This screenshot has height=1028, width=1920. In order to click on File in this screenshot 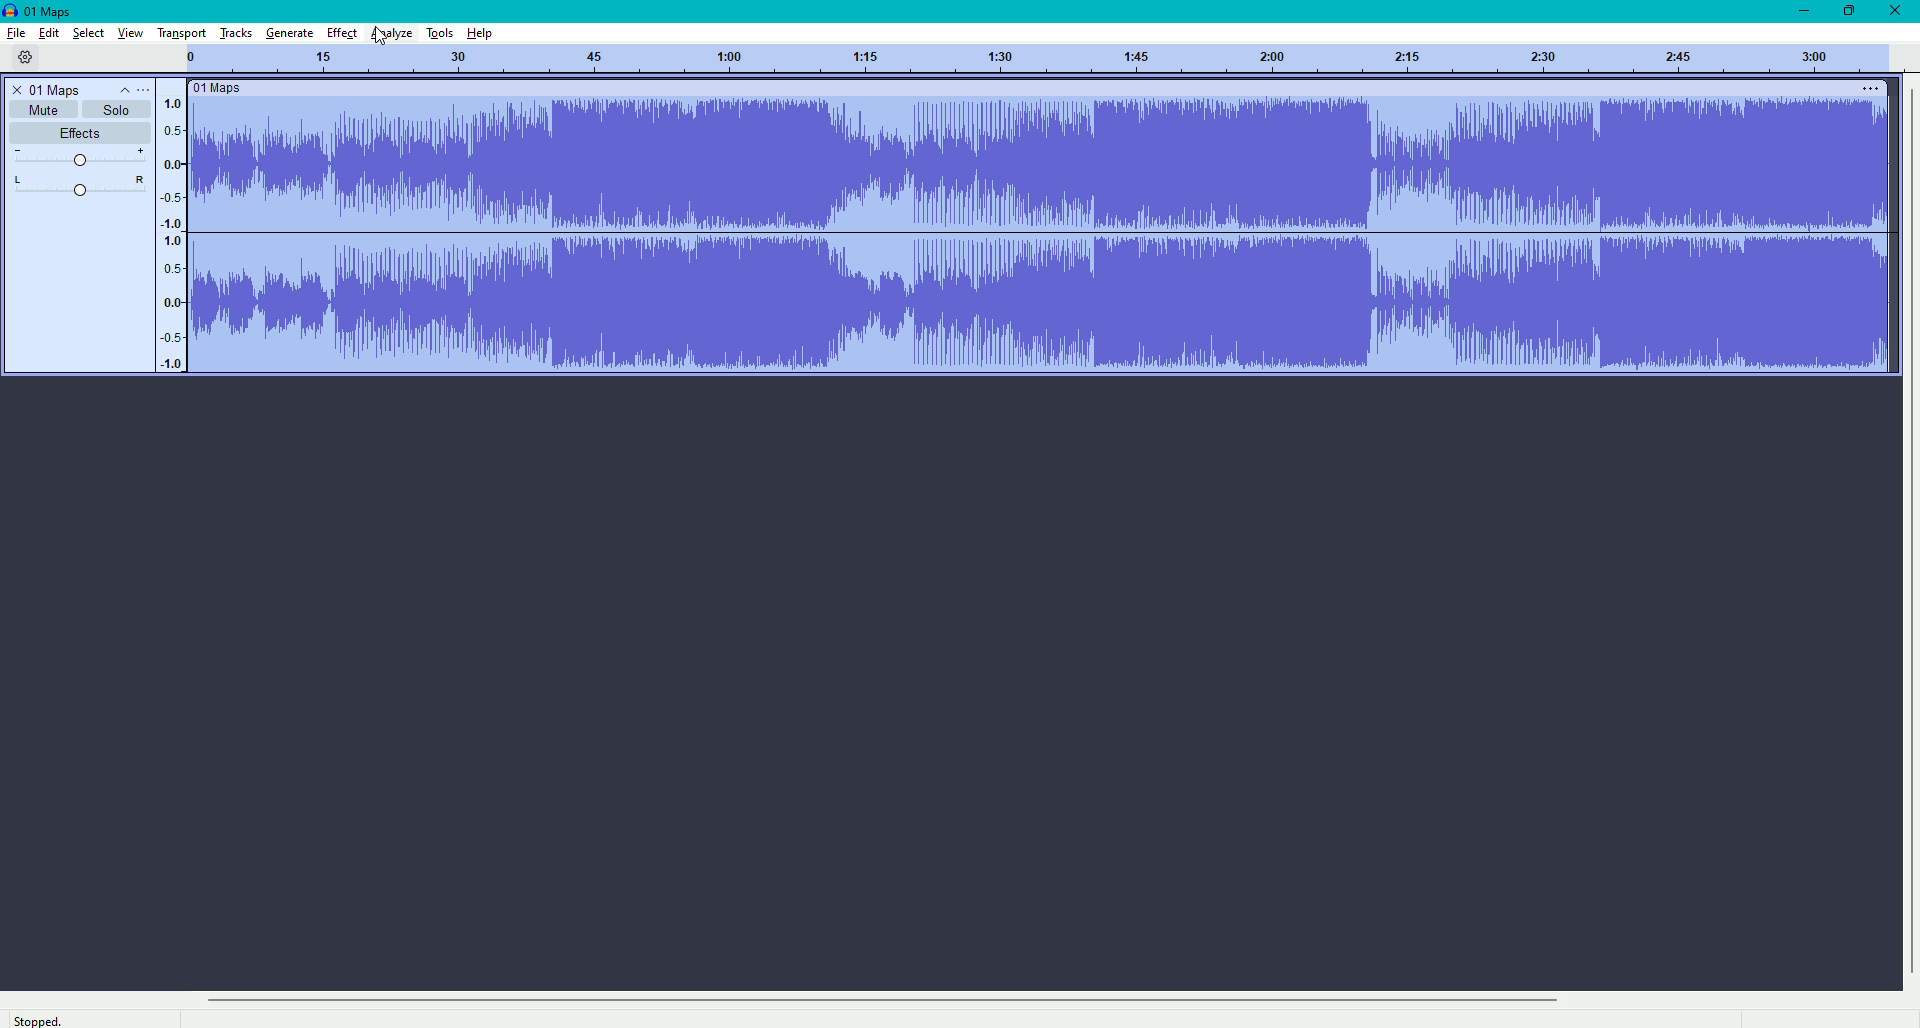, I will do `click(16, 34)`.